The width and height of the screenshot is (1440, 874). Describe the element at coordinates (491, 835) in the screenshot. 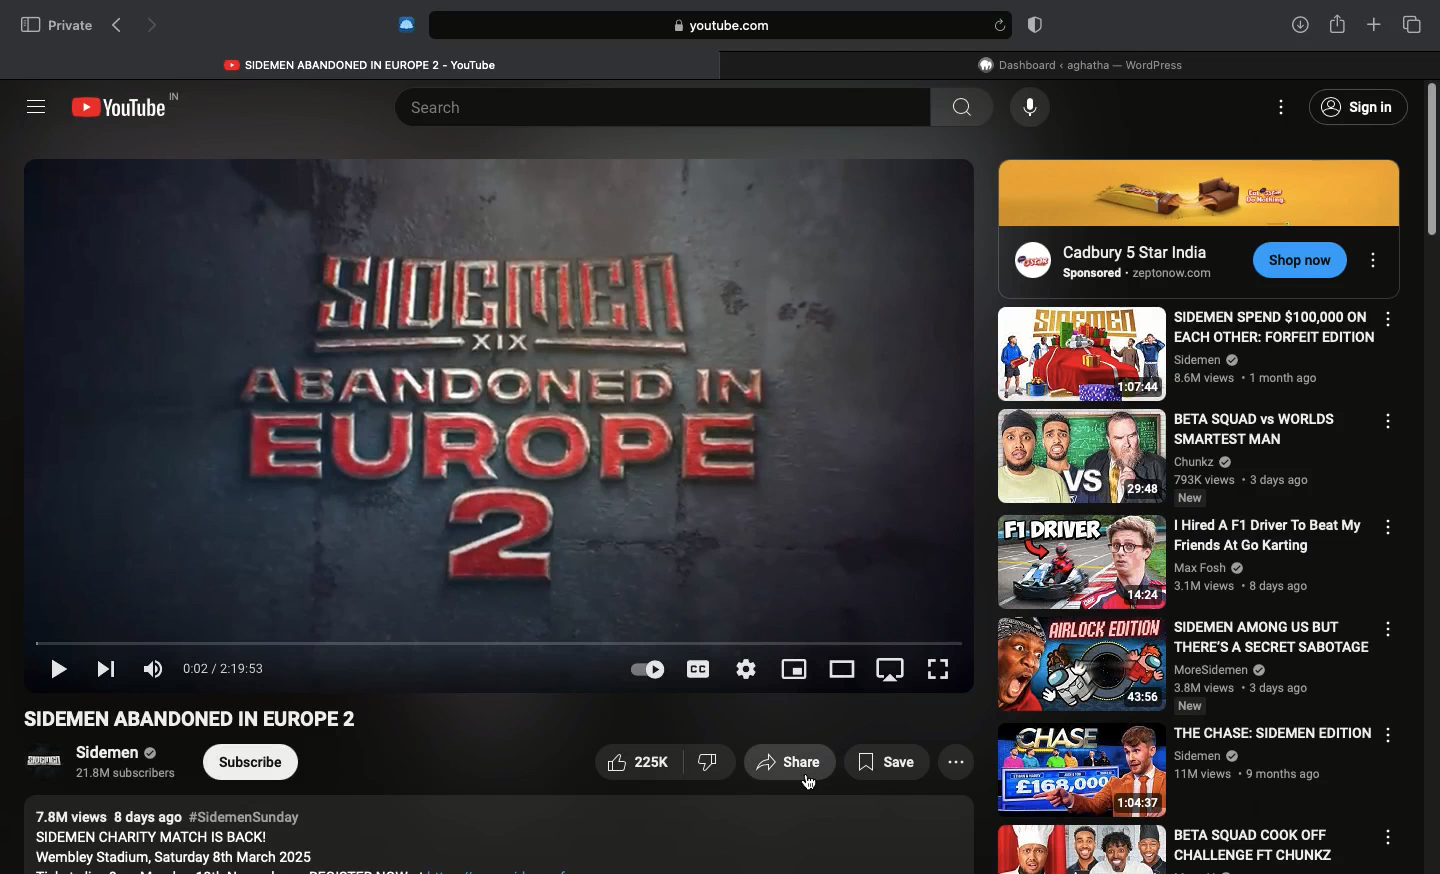

I see `Description` at that location.